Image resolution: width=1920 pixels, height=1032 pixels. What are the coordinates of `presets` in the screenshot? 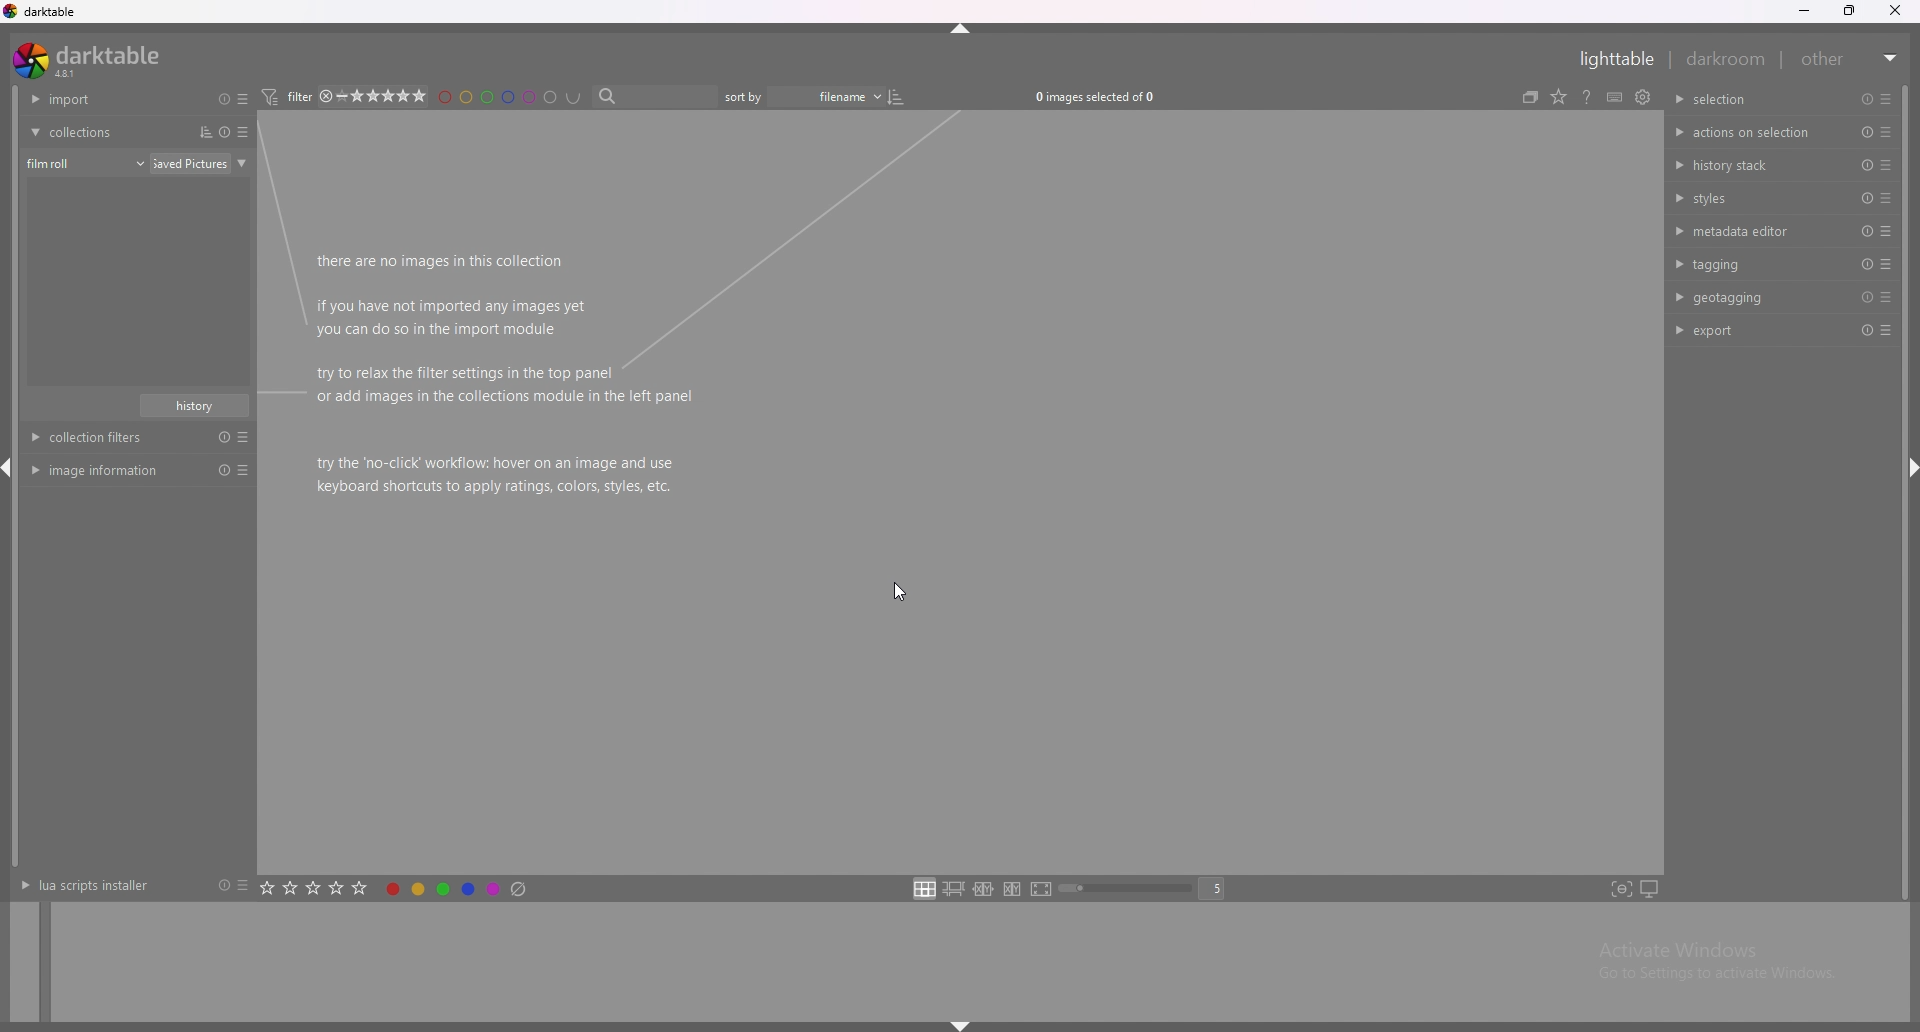 It's located at (1886, 197).